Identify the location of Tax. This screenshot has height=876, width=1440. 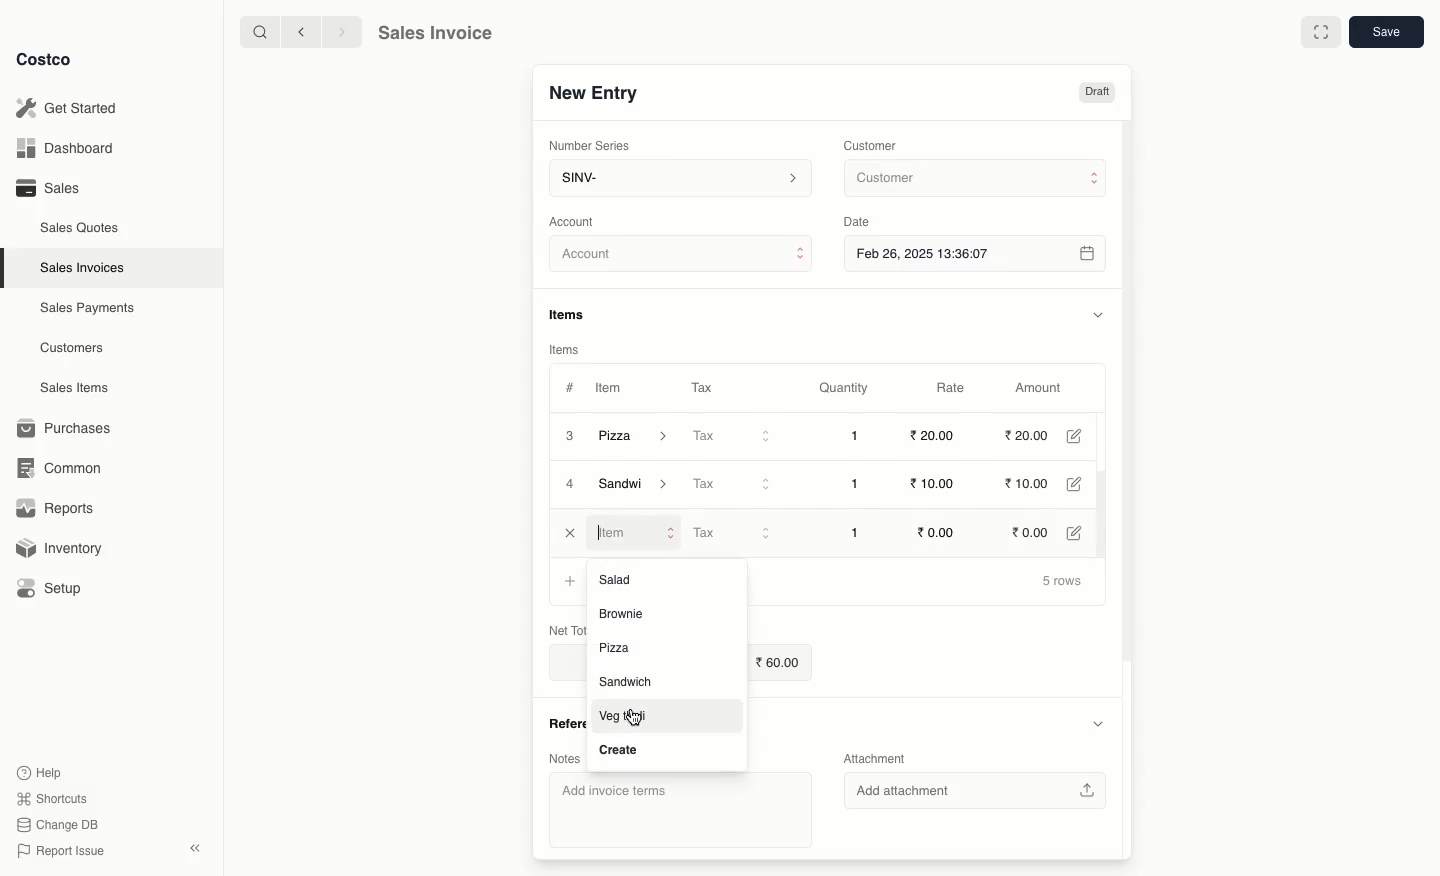
(701, 384).